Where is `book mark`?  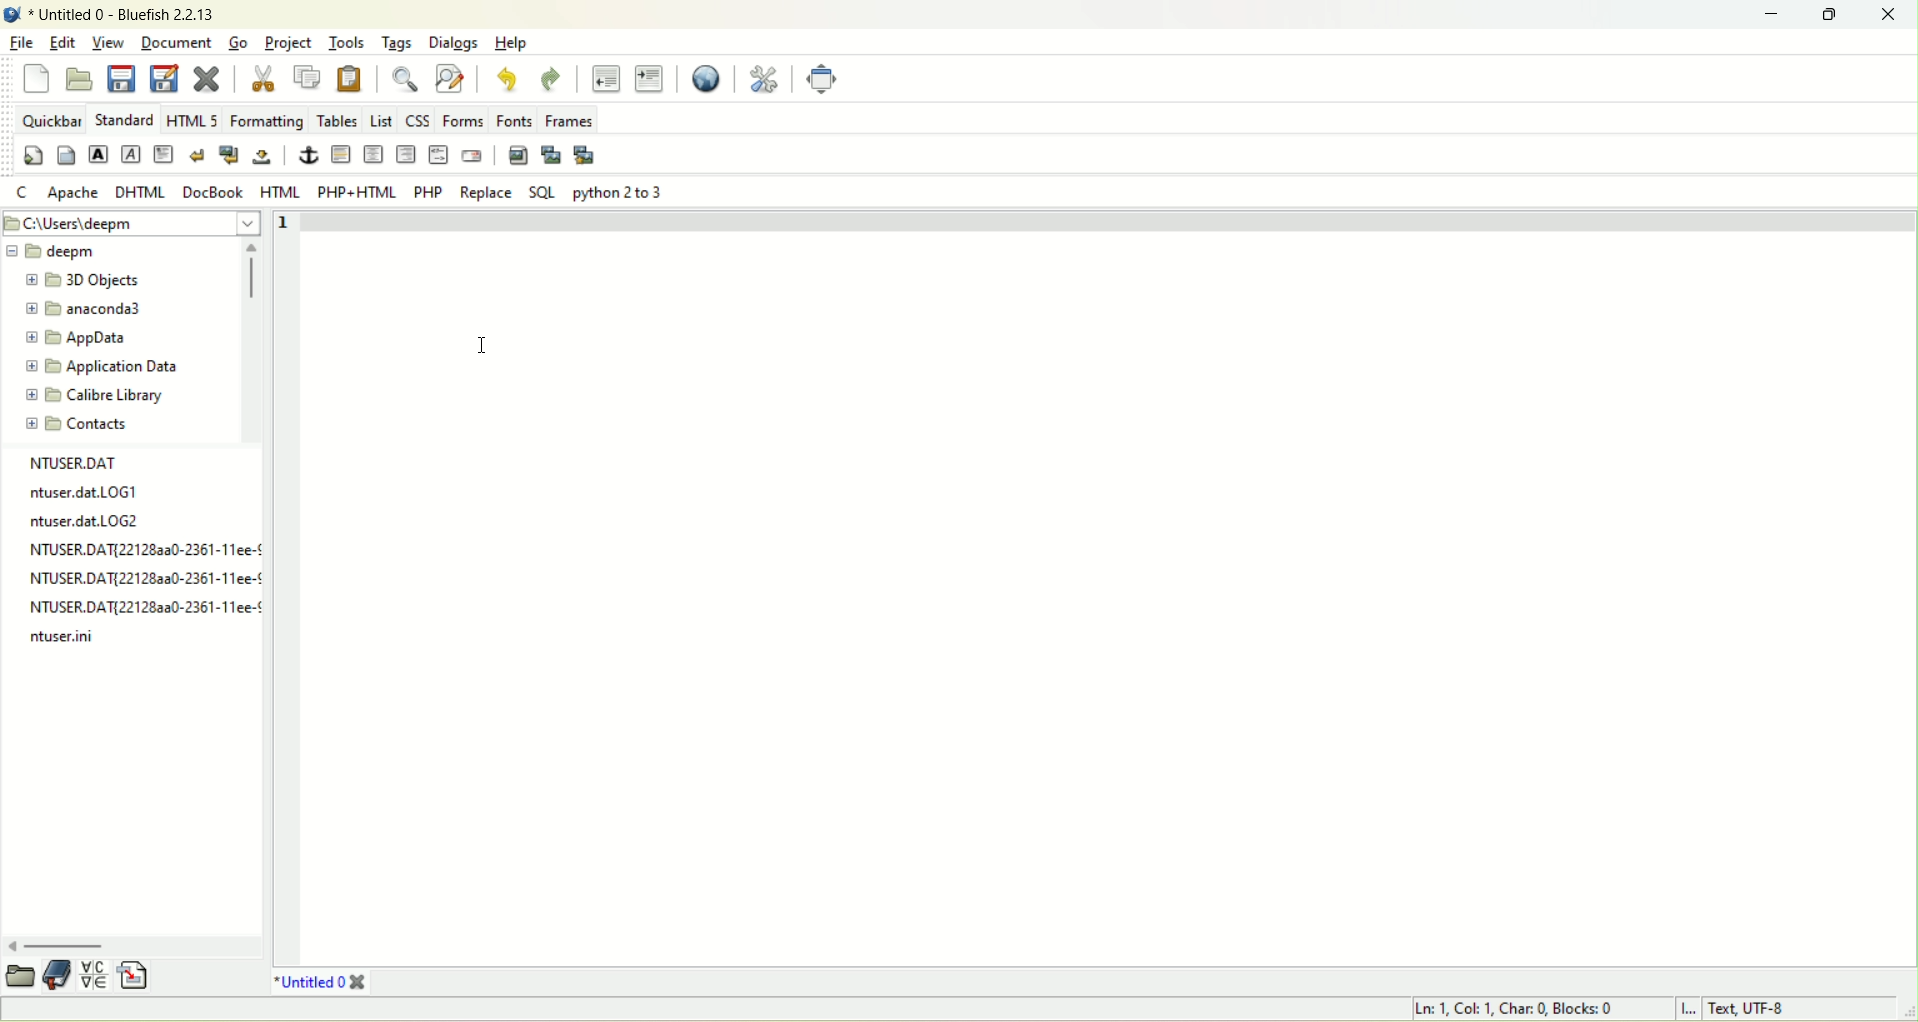 book mark is located at coordinates (59, 975).